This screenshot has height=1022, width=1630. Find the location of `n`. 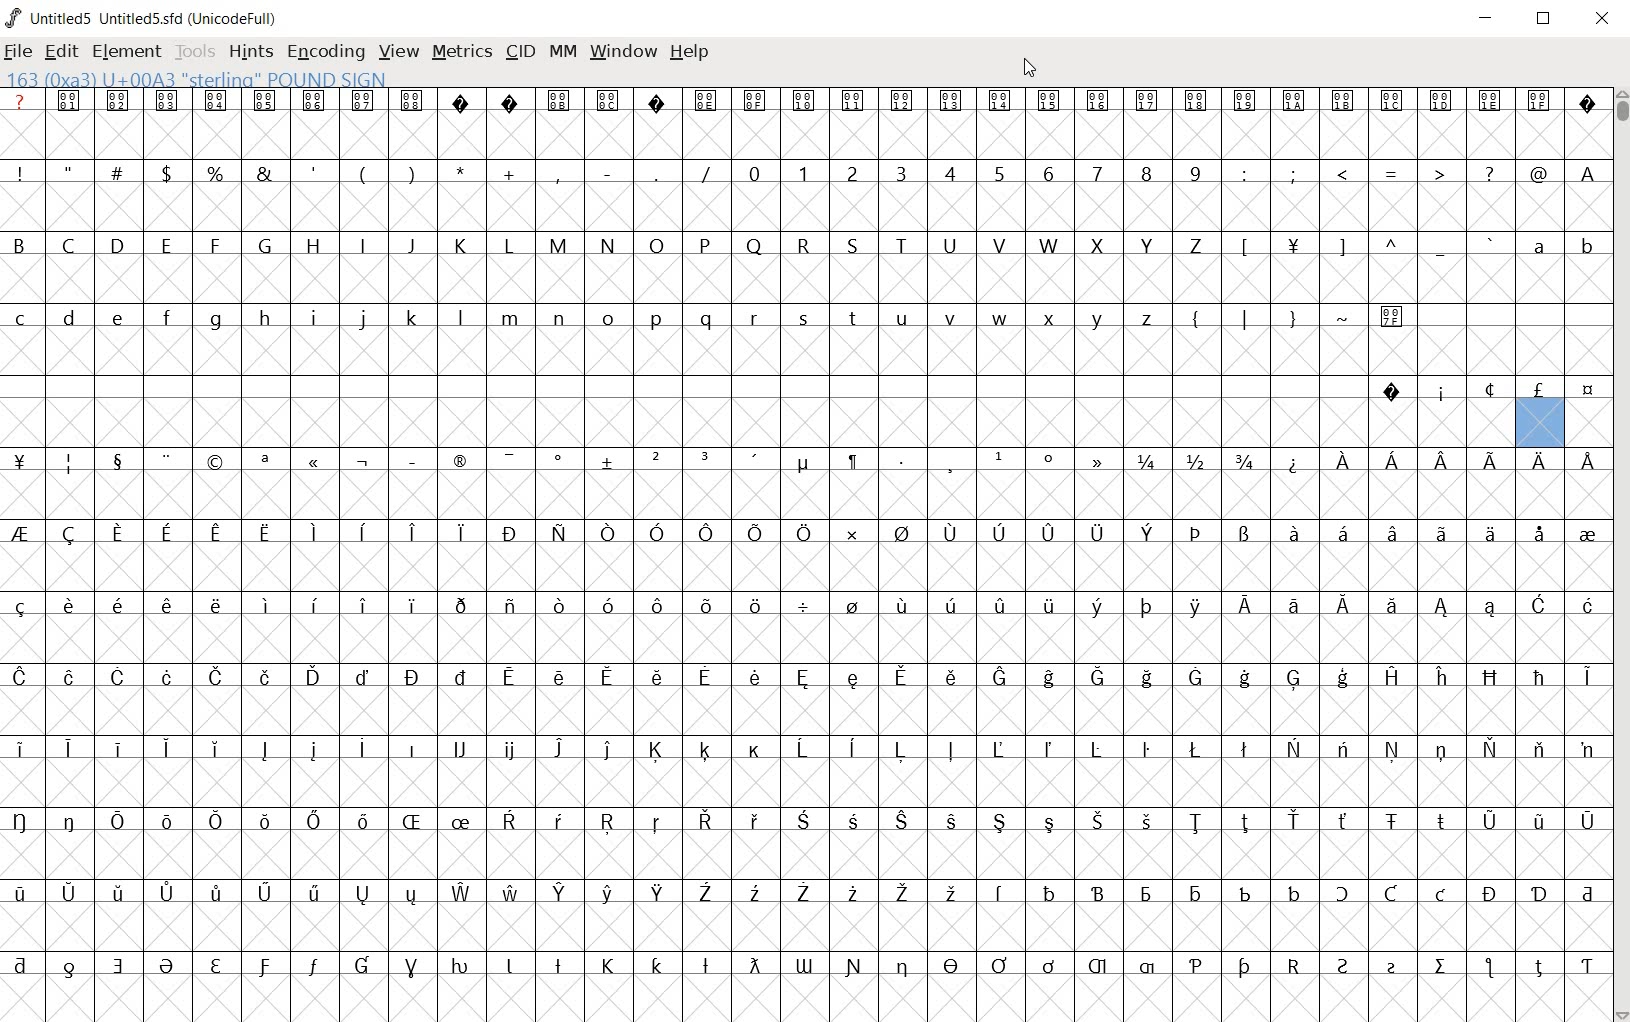

n is located at coordinates (560, 320).